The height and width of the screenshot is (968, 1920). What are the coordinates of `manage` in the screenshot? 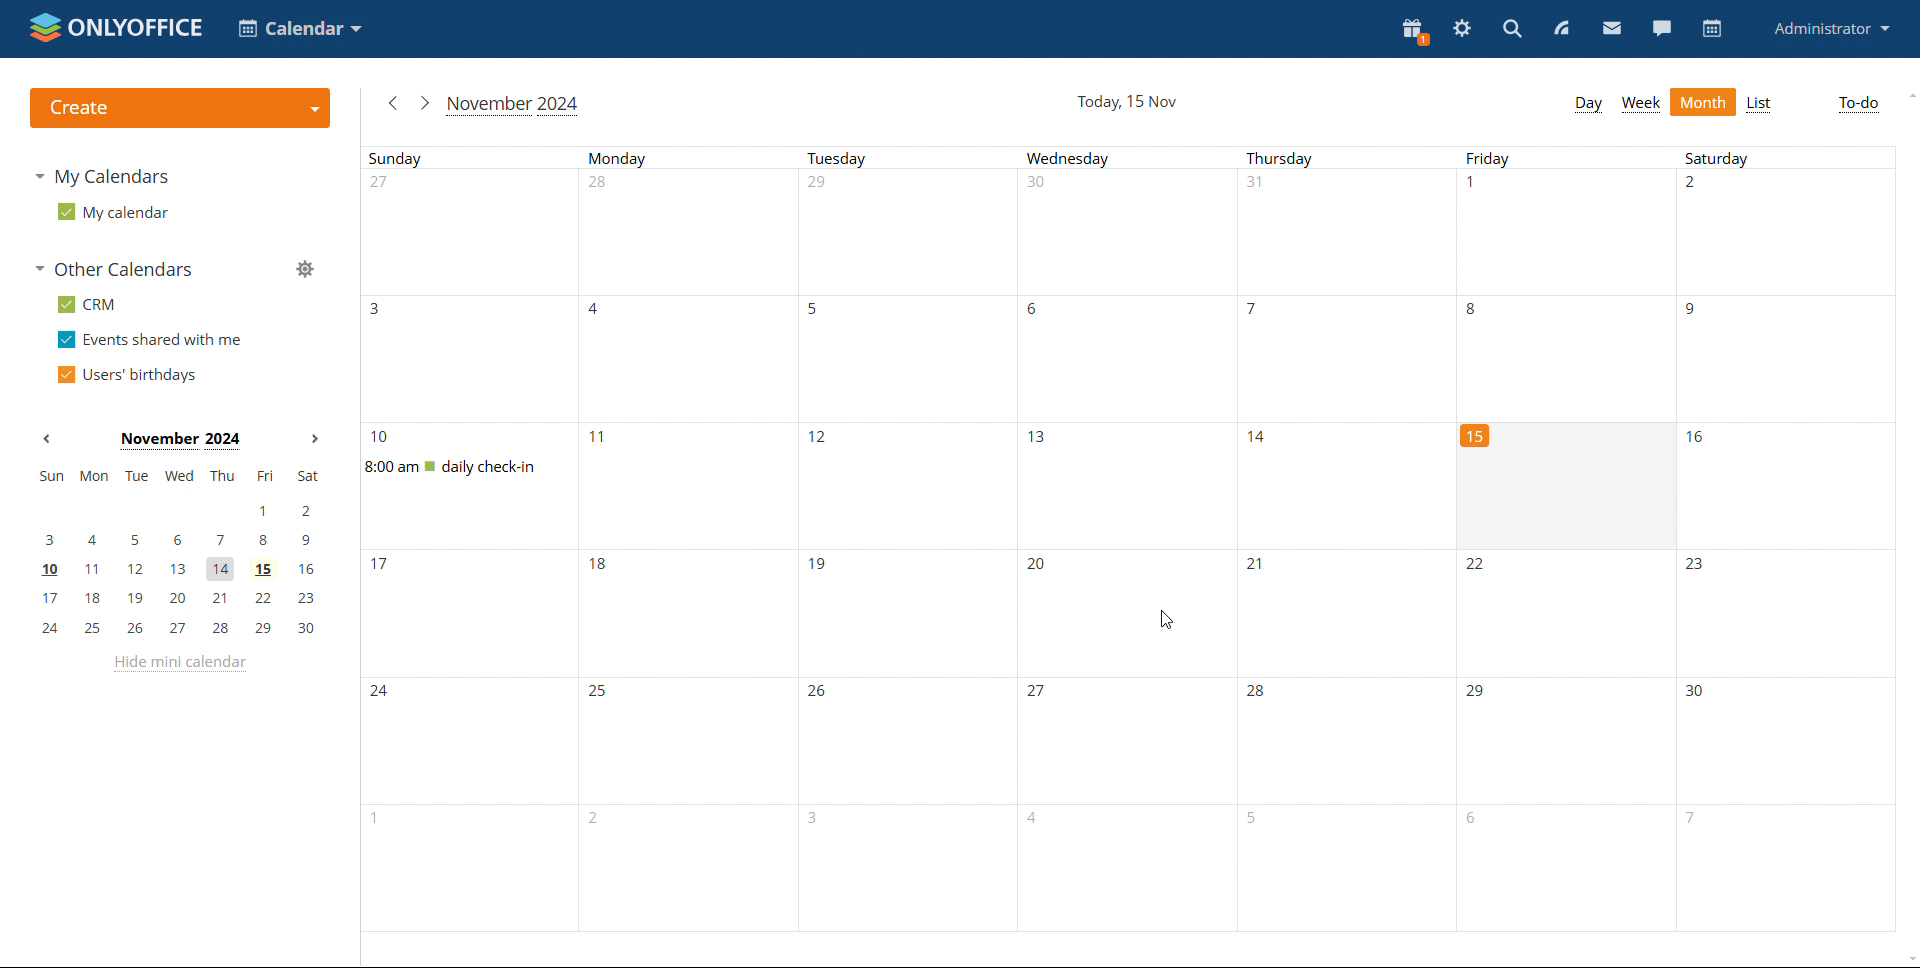 It's located at (304, 268).